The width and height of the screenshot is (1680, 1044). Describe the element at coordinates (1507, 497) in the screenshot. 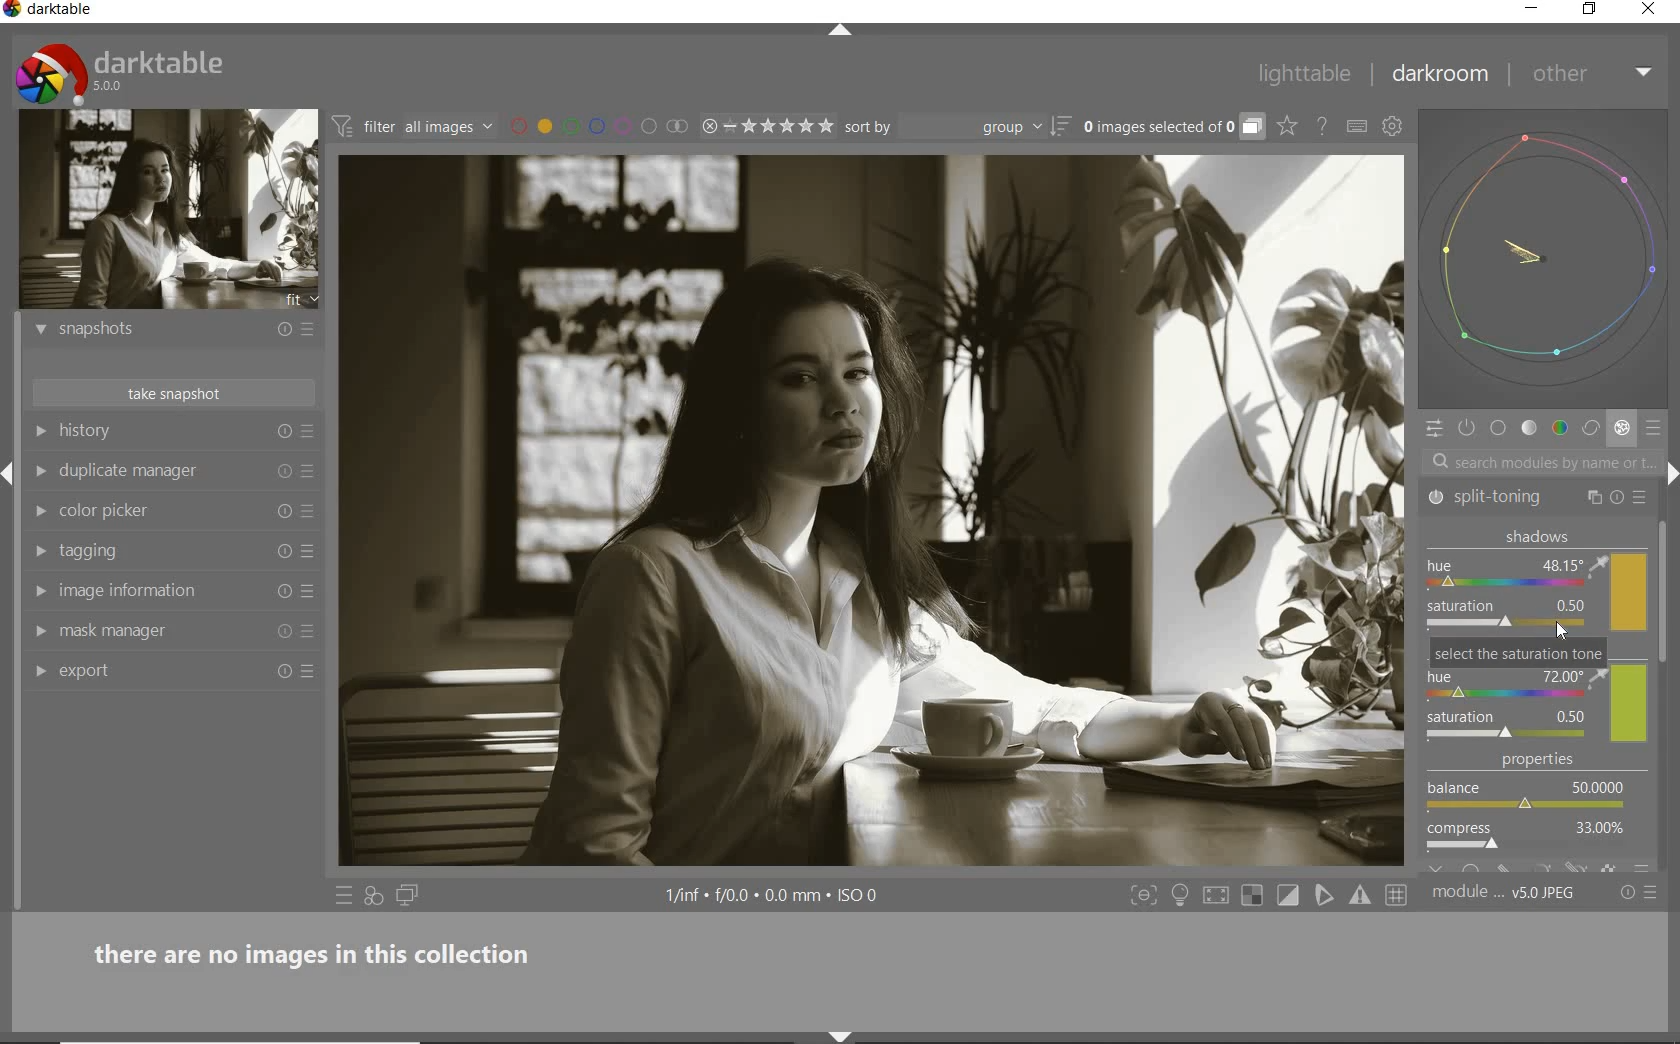

I see `split-toning` at that location.